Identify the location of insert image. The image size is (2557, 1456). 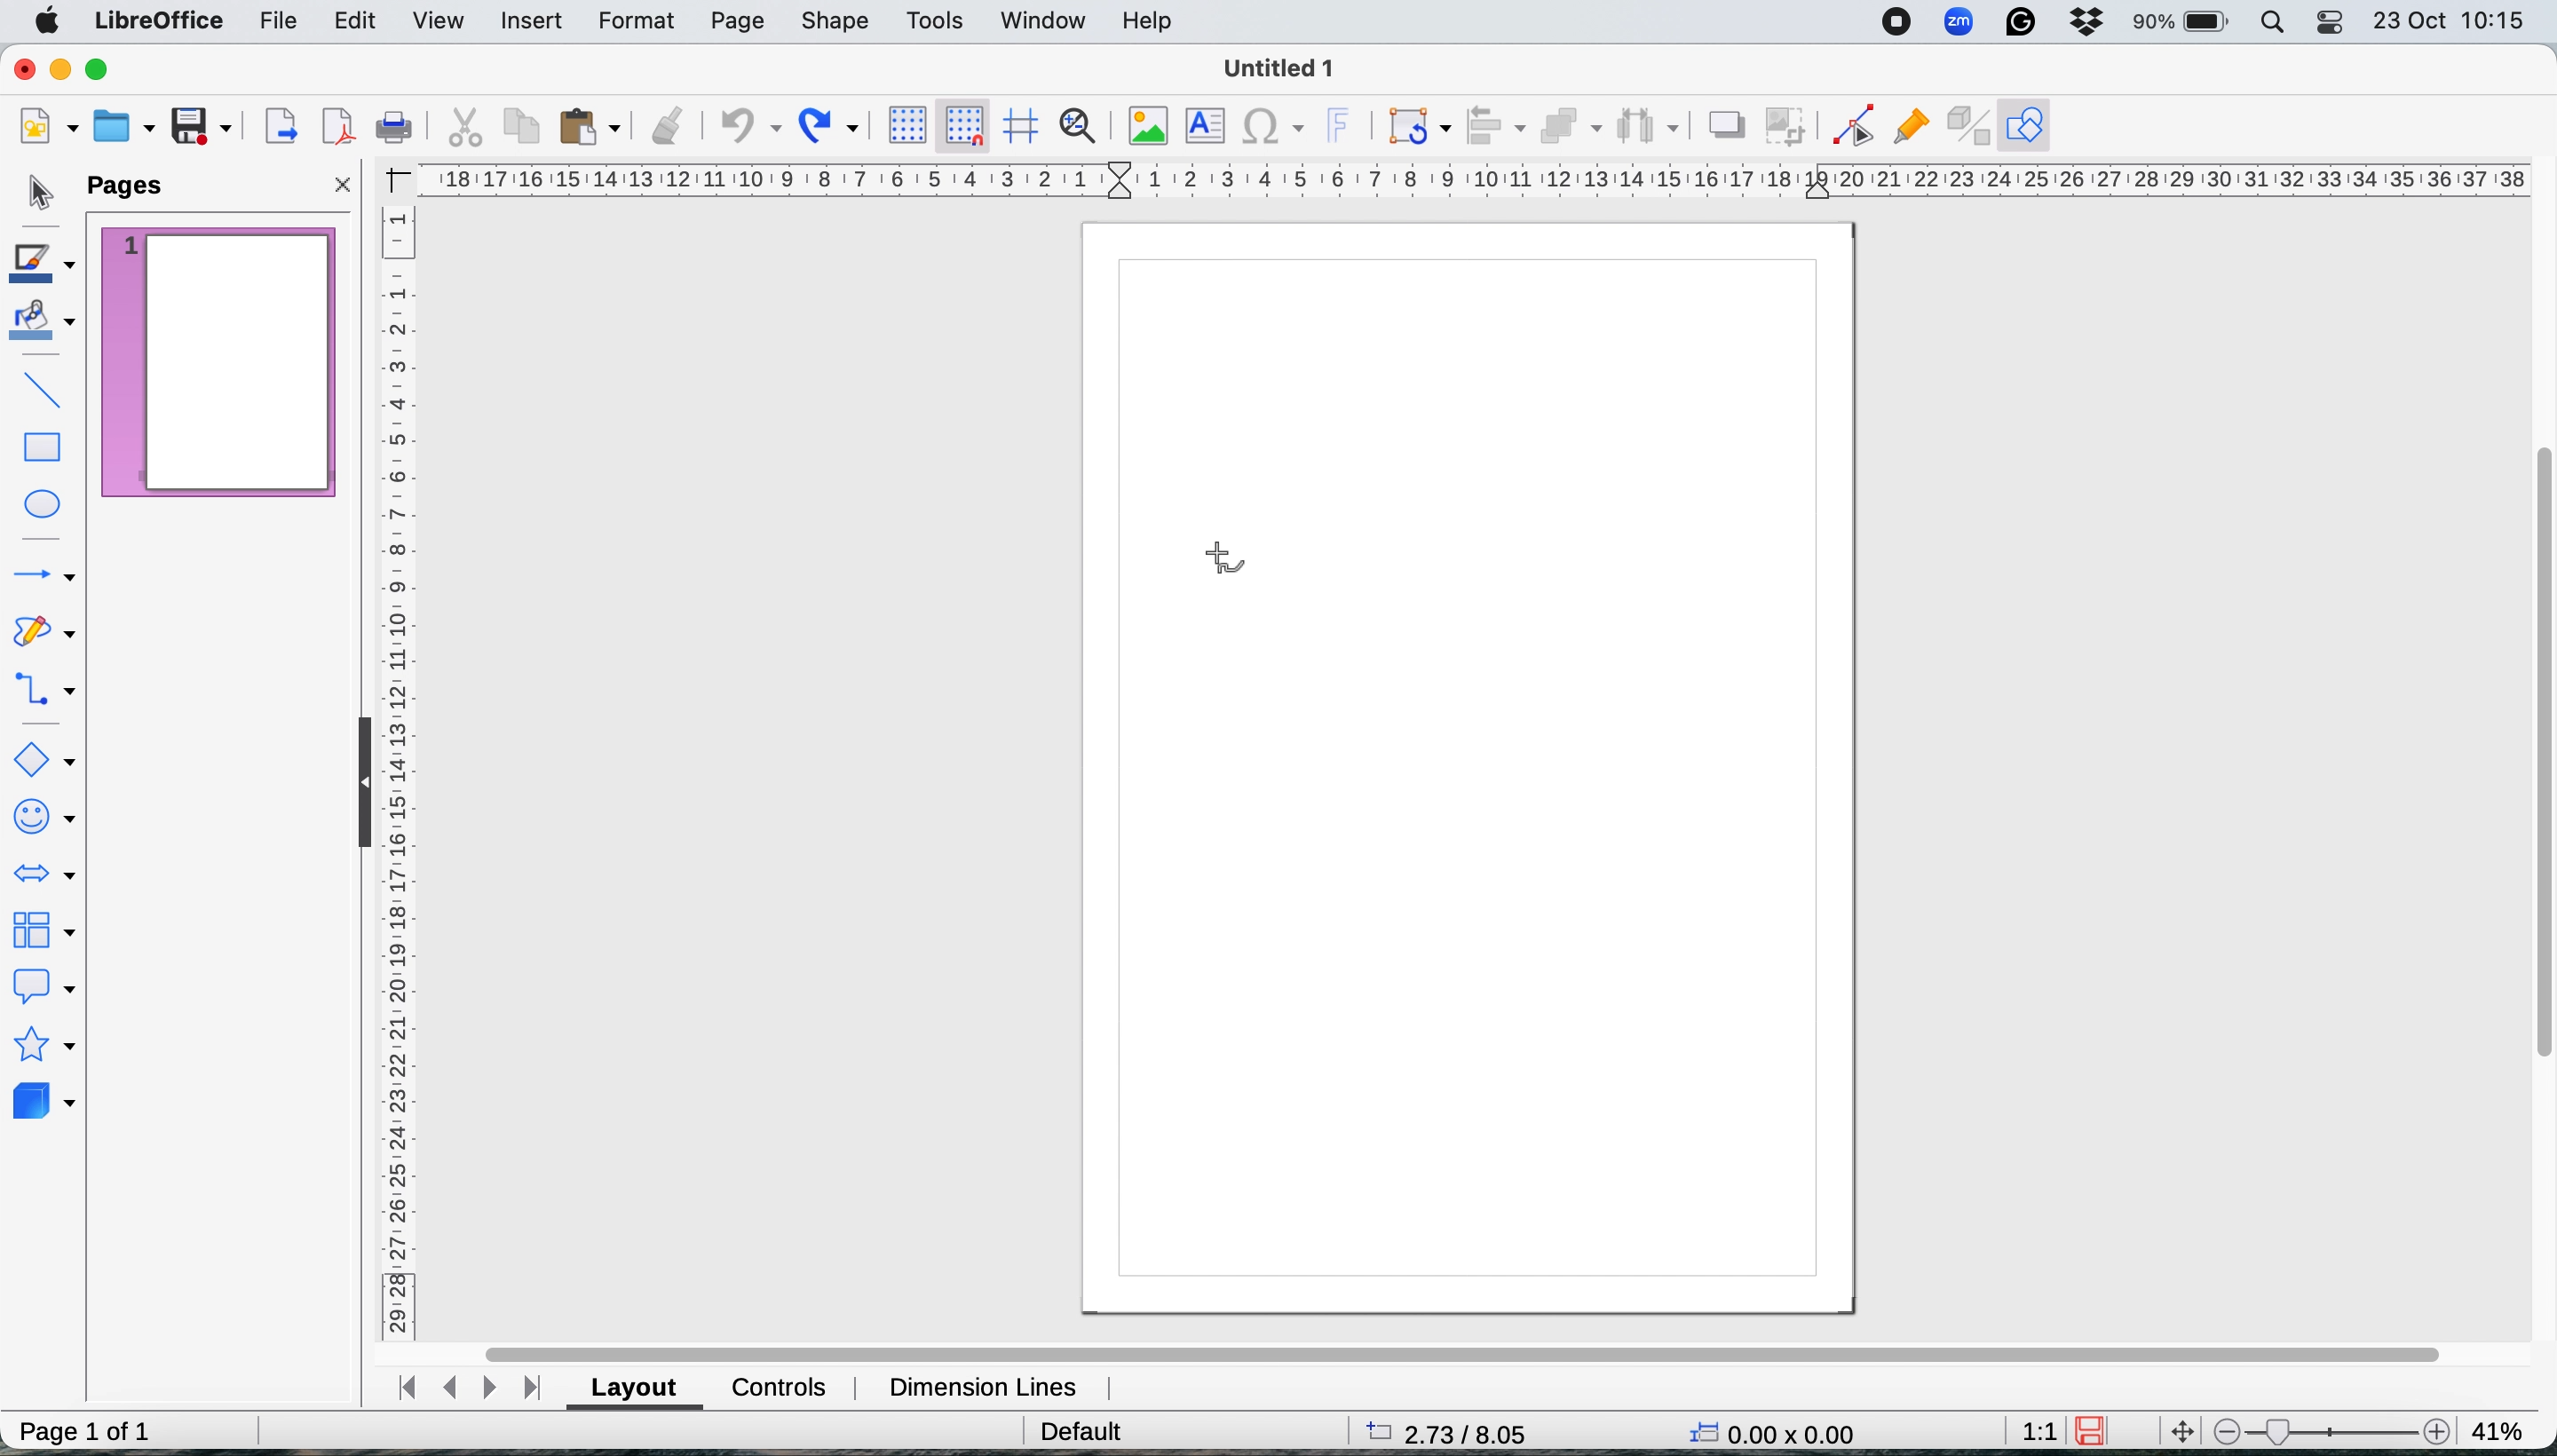
(1153, 129).